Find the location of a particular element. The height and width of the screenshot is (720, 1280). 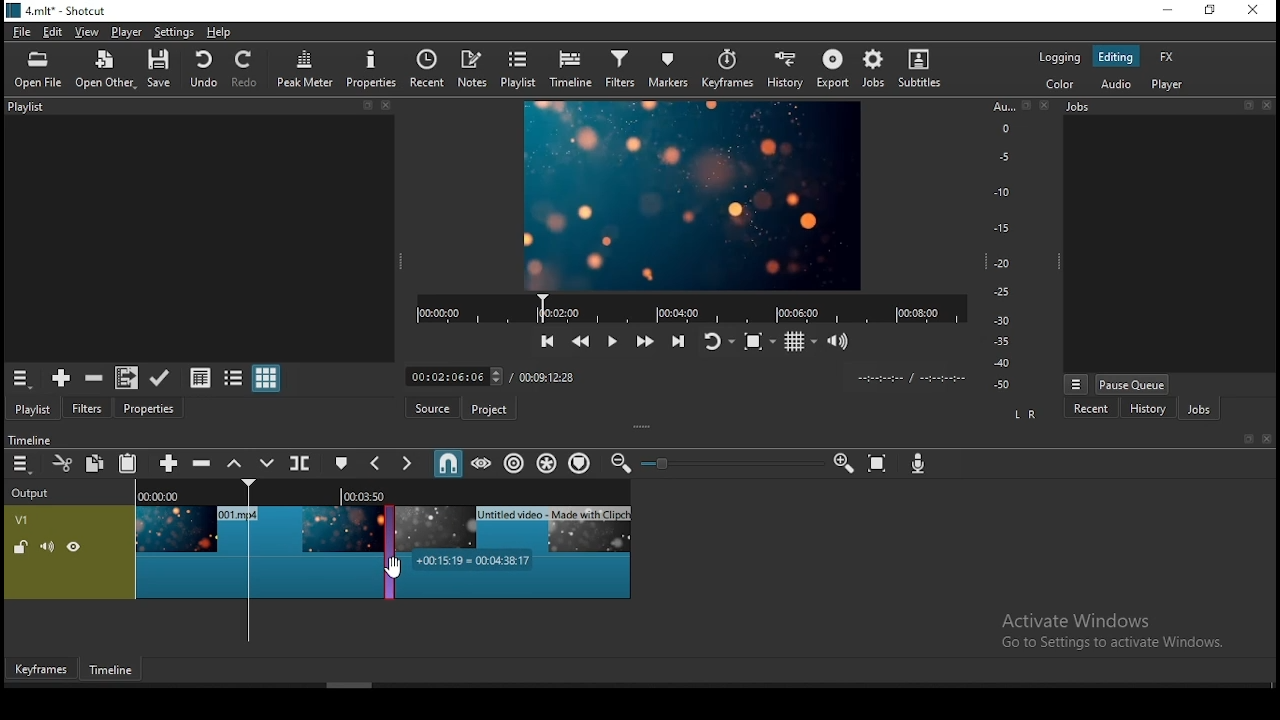

jobs is located at coordinates (1172, 107).